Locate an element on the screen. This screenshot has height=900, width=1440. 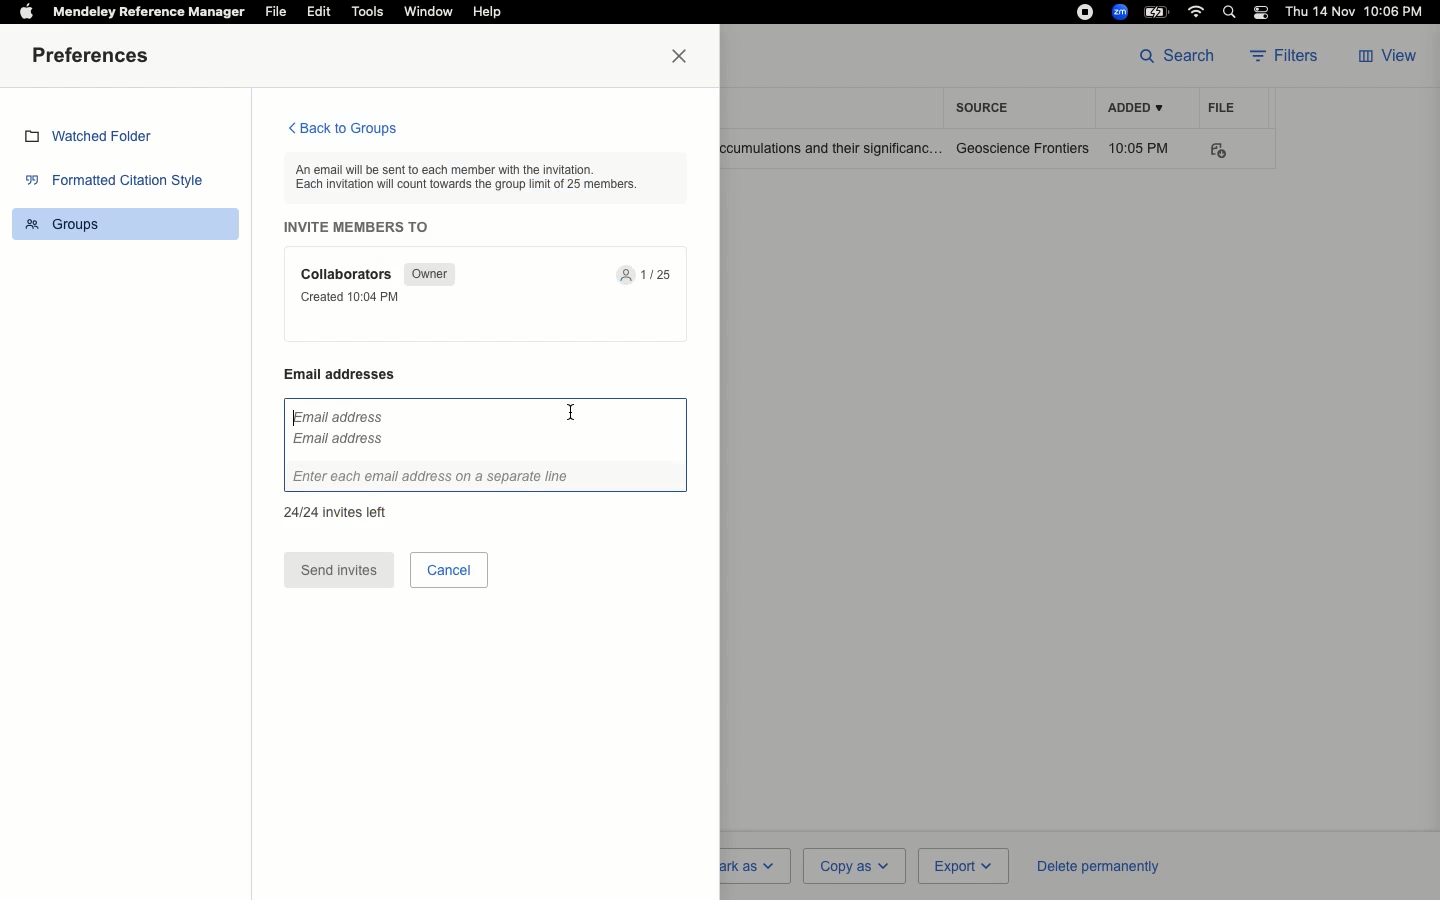
Email address text box is located at coordinates (486, 446).